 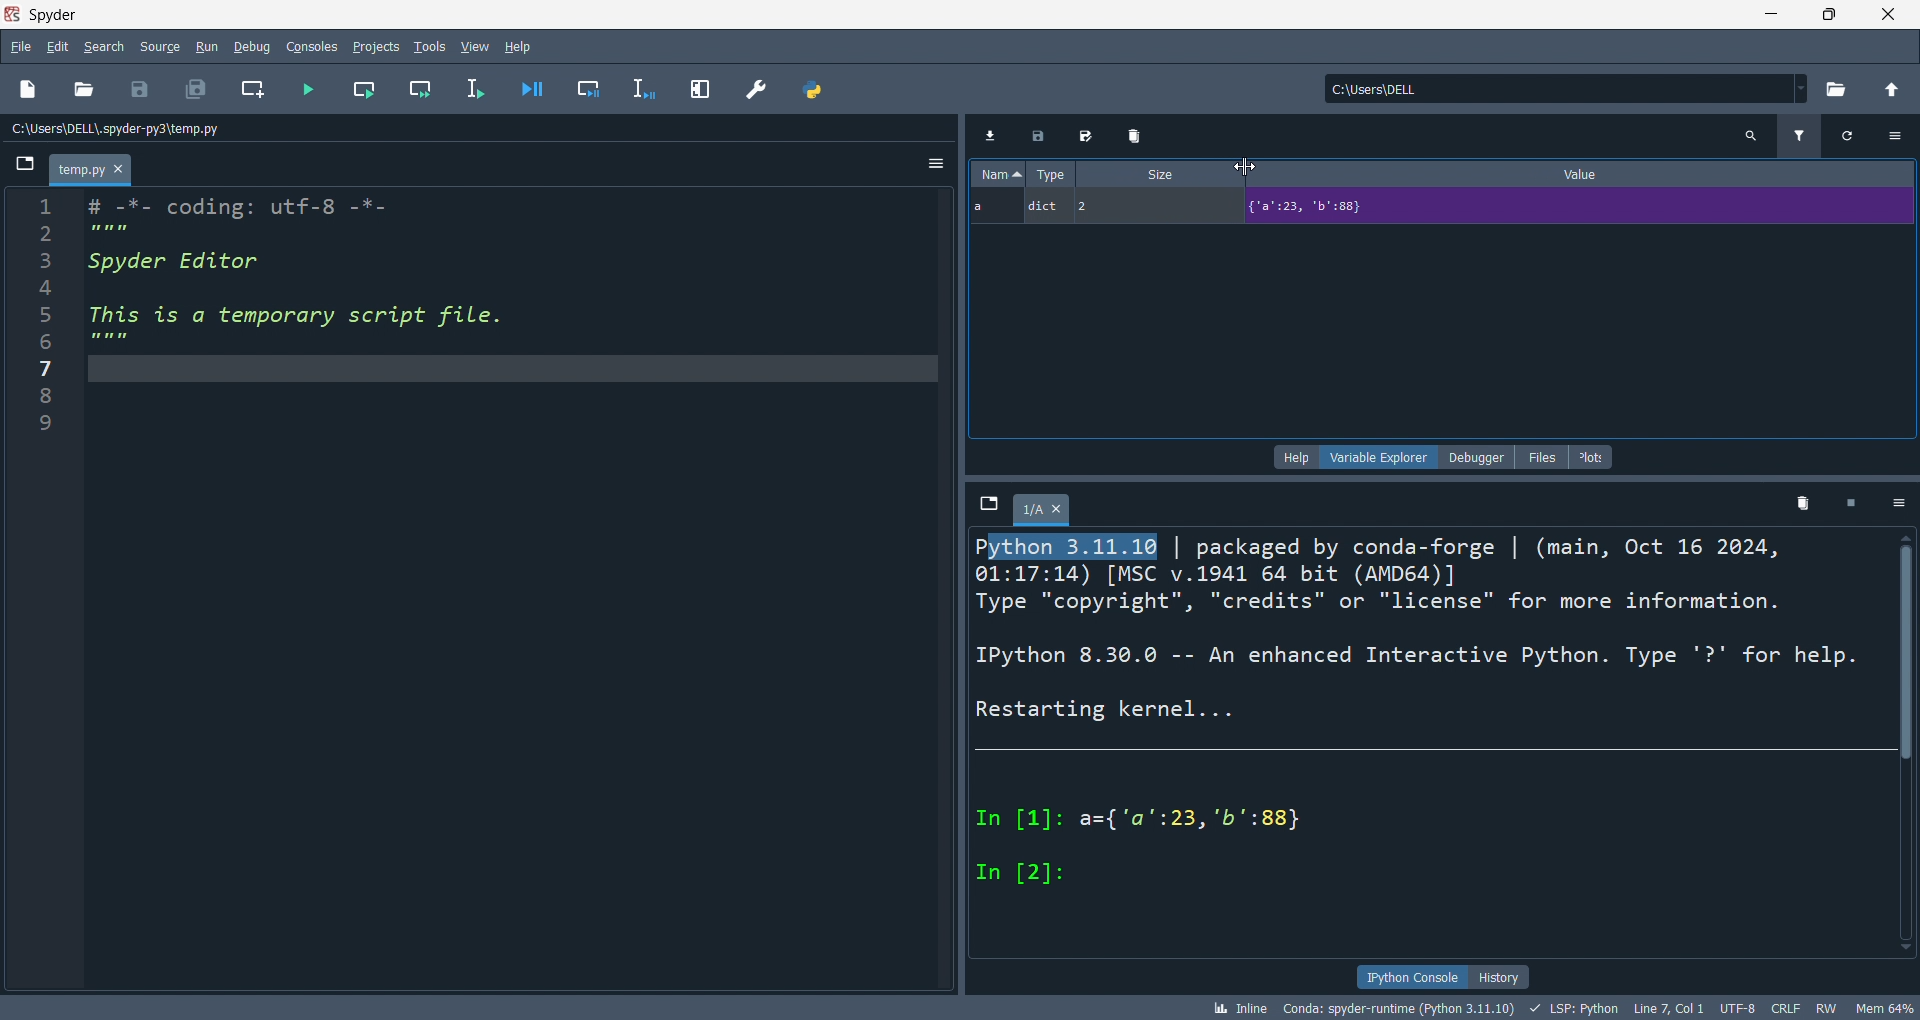 What do you see at coordinates (1440, 744) in the screenshot?
I see `ipython console pane` at bounding box center [1440, 744].